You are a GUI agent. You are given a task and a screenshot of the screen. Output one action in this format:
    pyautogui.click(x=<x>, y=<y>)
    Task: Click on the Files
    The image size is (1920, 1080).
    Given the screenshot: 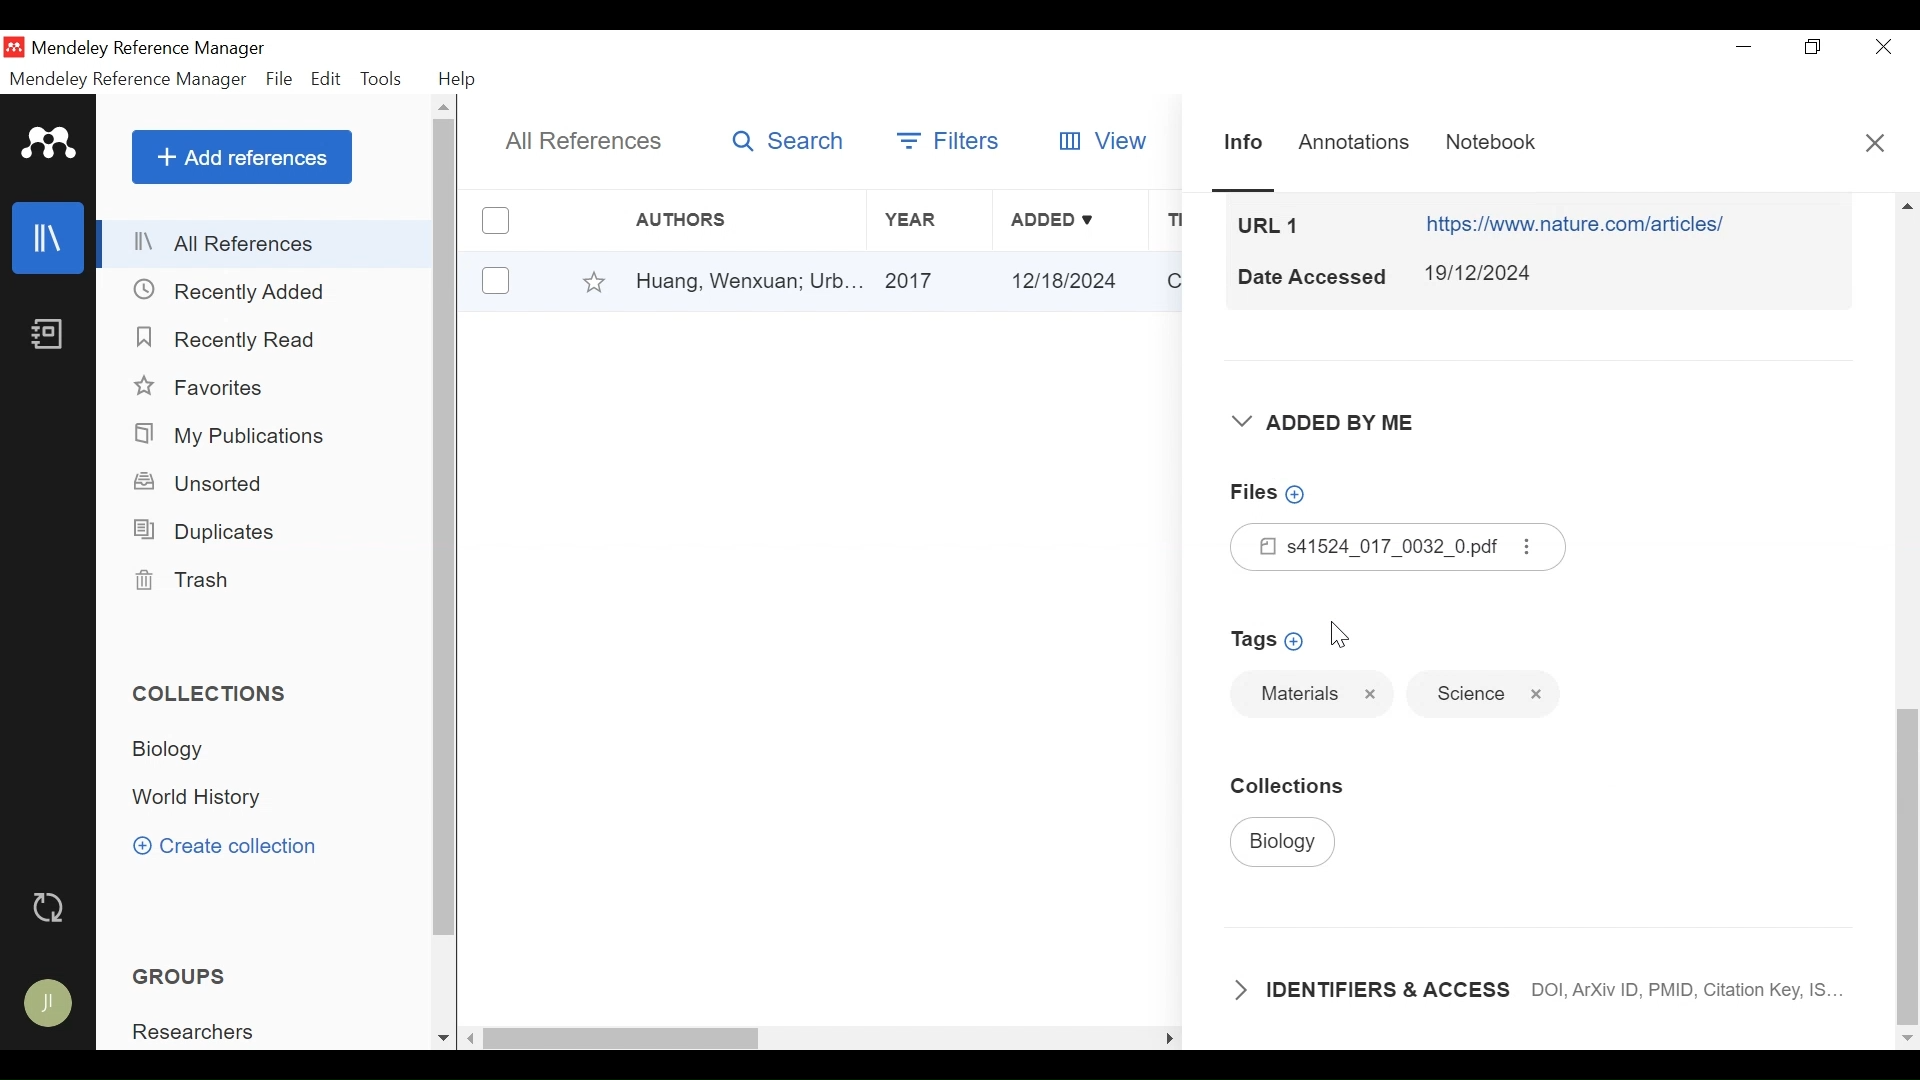 What is the action you would take?
    pyautogui.click(x=1282, y=492)
    